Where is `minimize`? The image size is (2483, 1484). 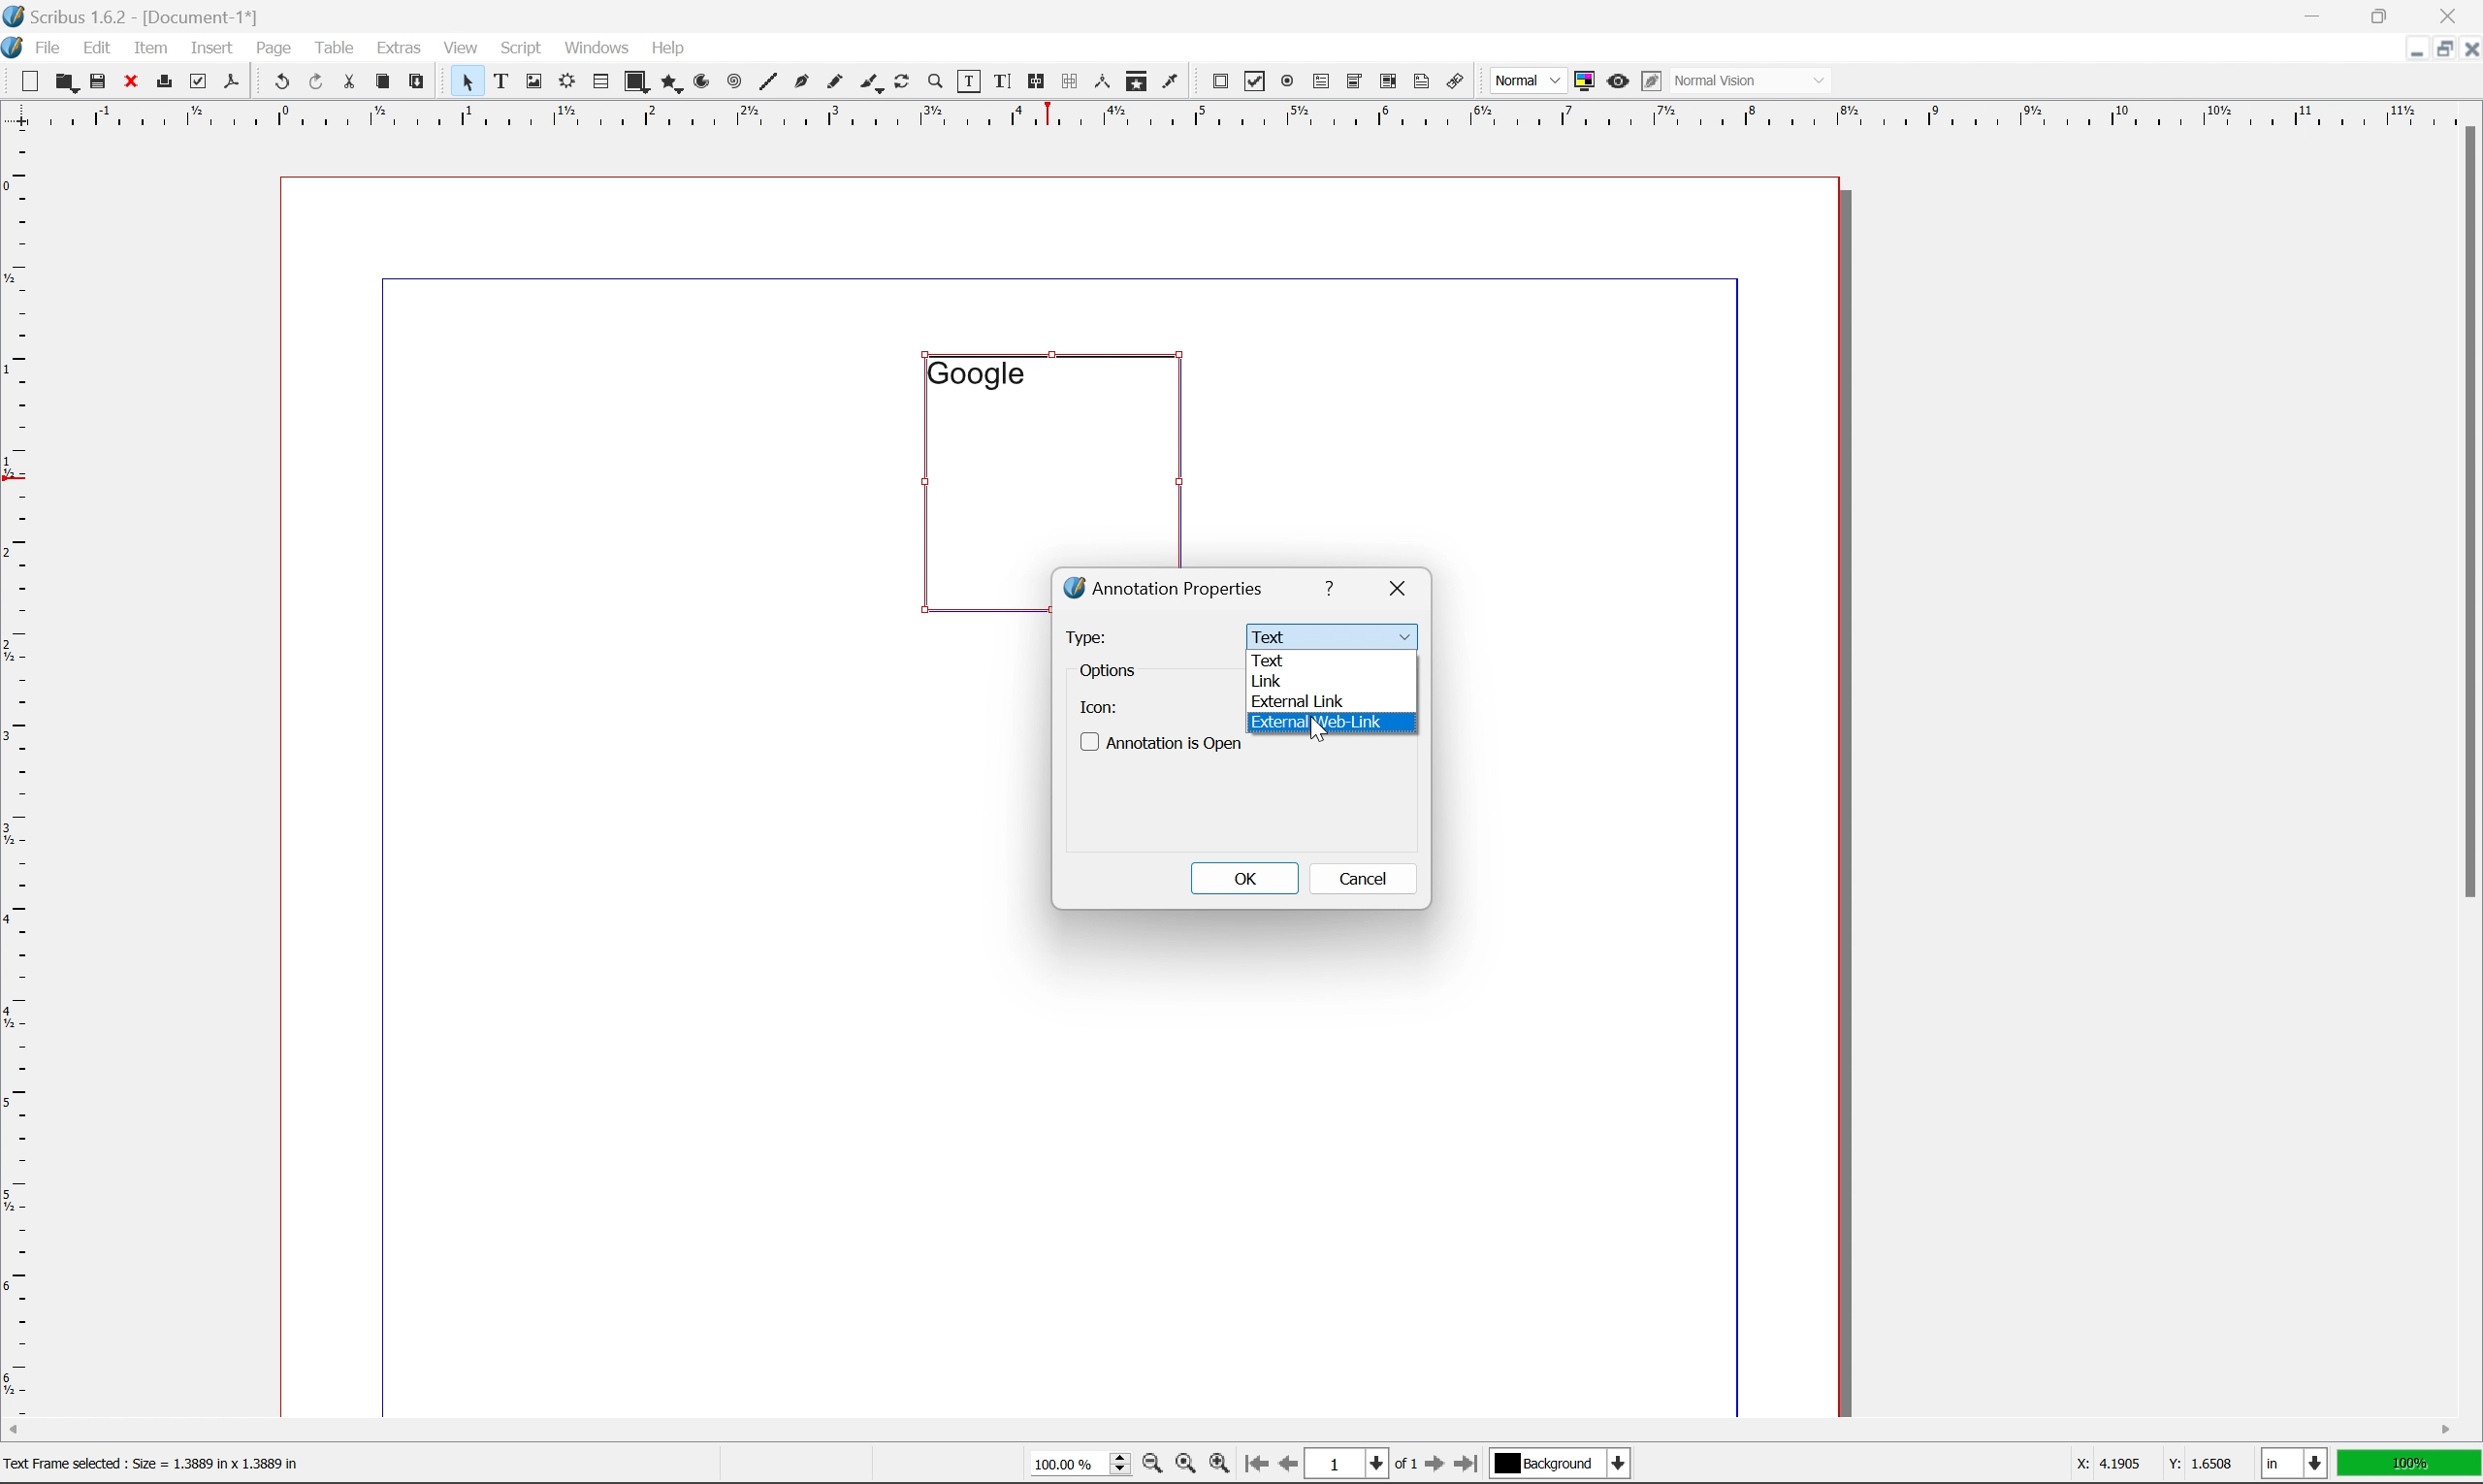
minimize is located at coordinates (2404, 47).